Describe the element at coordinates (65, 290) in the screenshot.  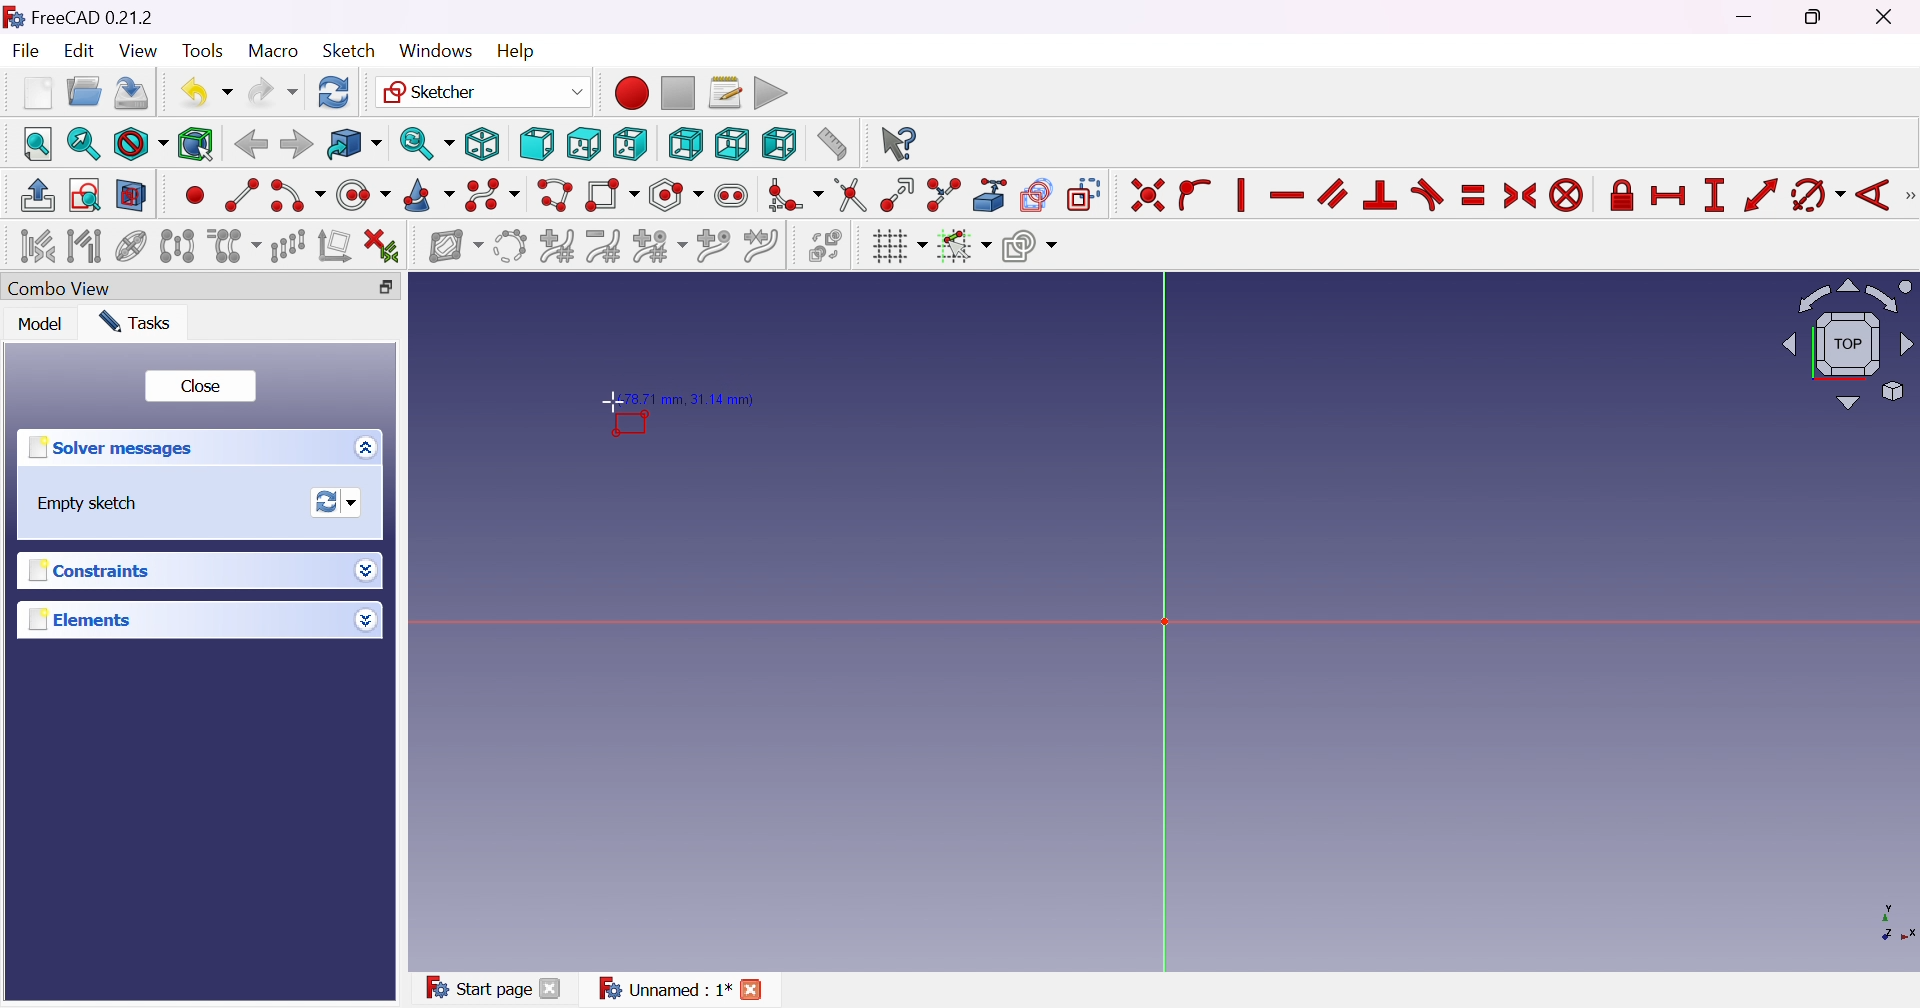
I see `Combo` at that location.